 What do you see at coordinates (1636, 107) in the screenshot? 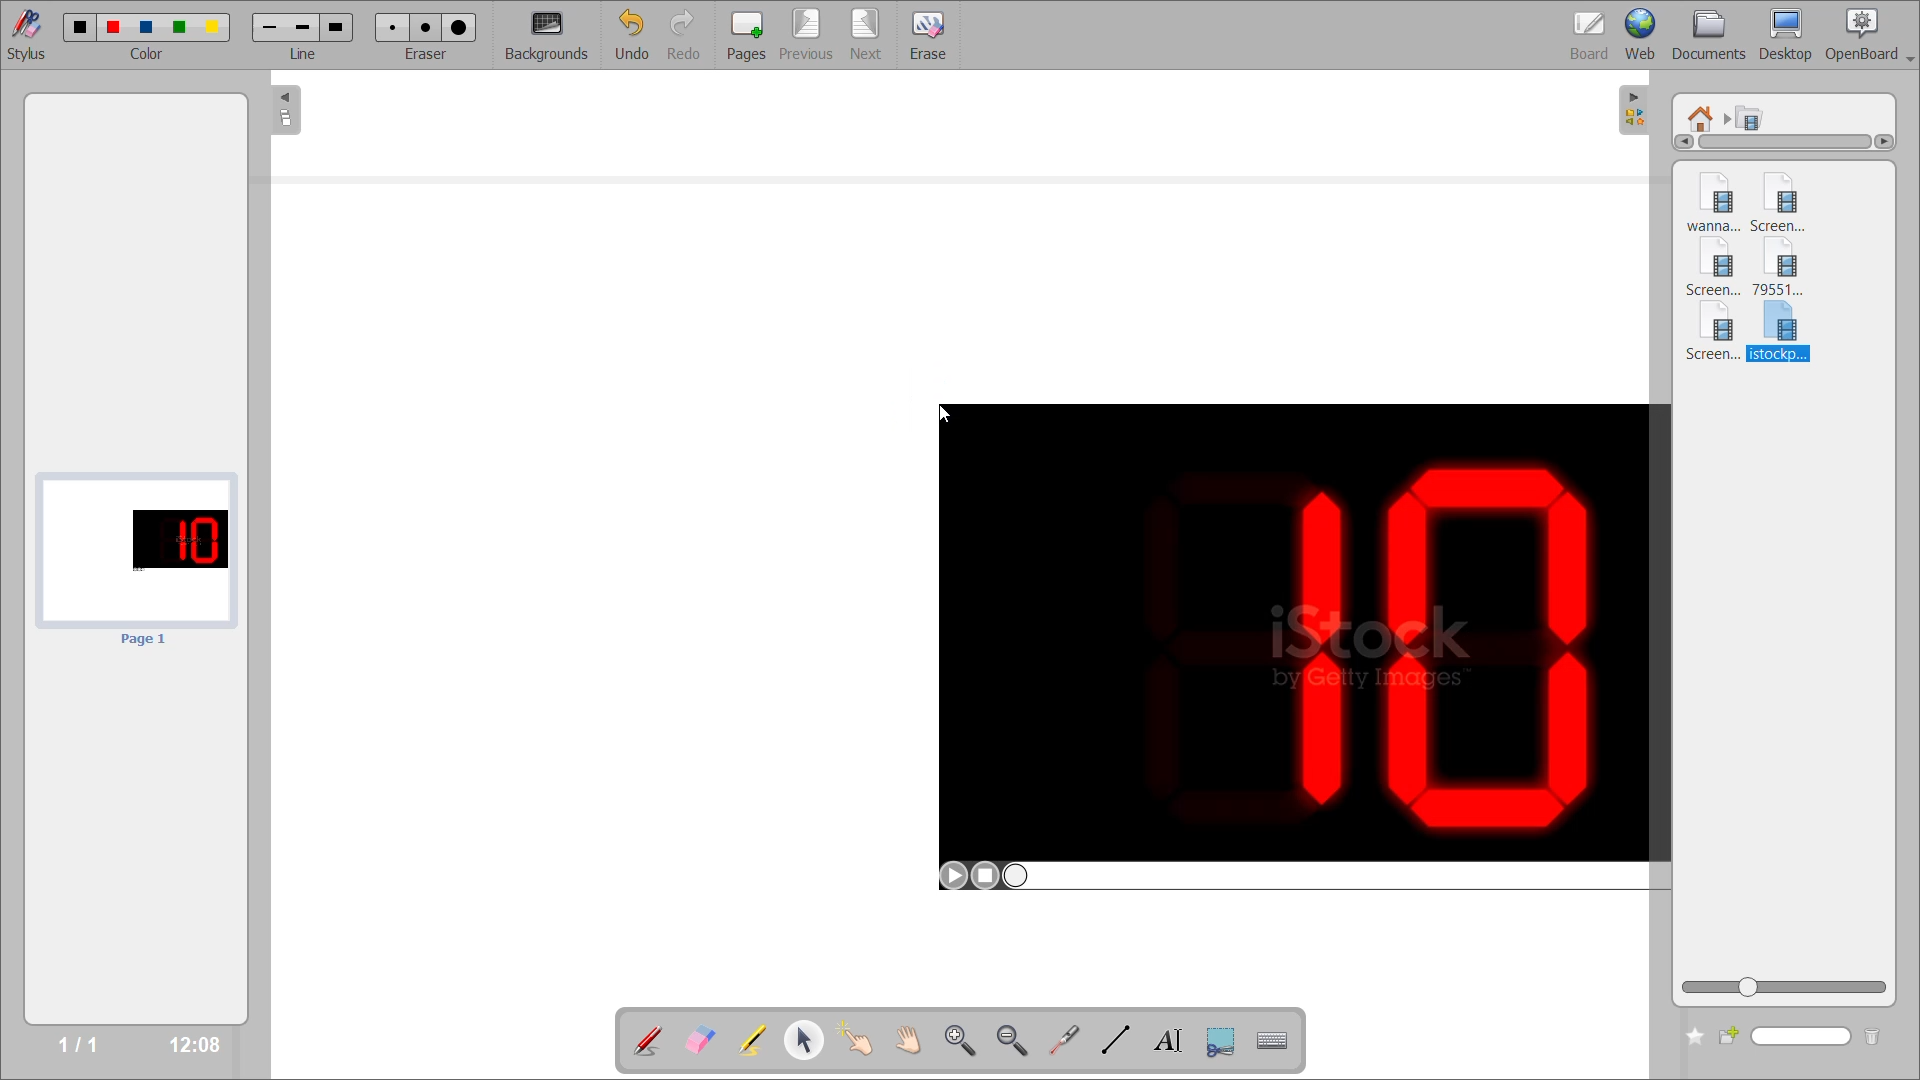
I see `collapse` at bounding box center [1636, 107].